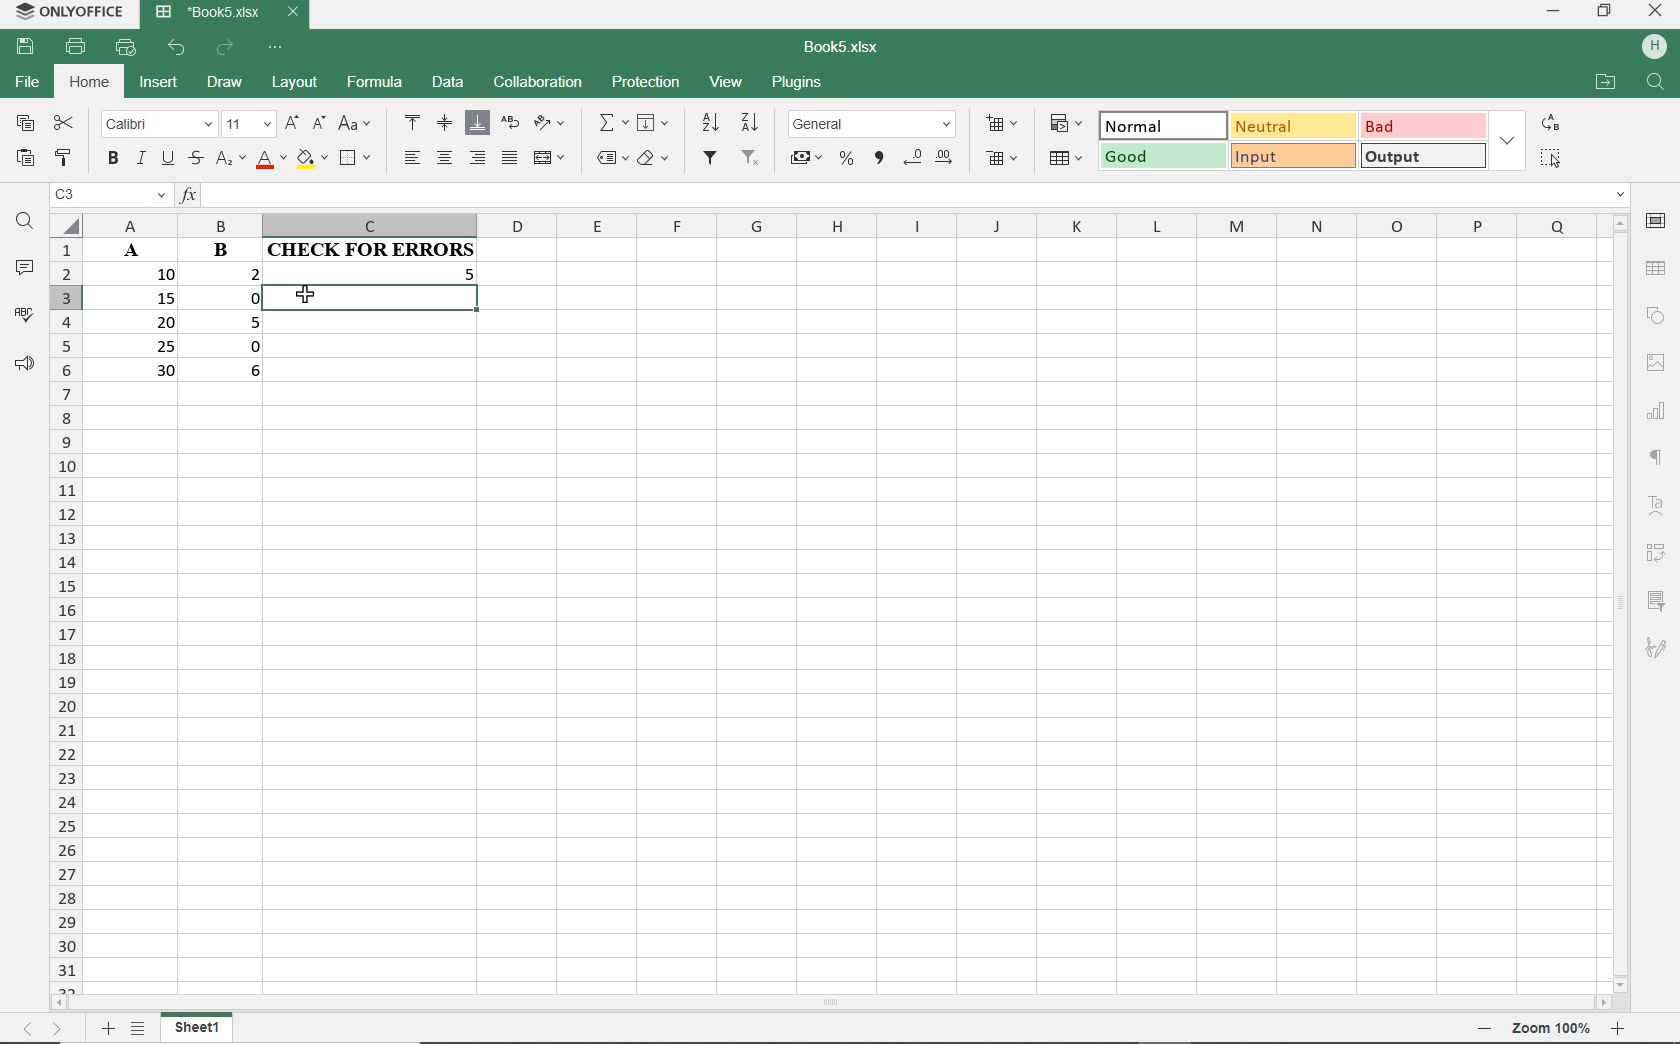 The height and width of the screenshot is (1044, 1680). What do you see at coordinates (842, 46) in the screenshot?
I see `DOCUMENT NAME` at bounding box center [842, 46].